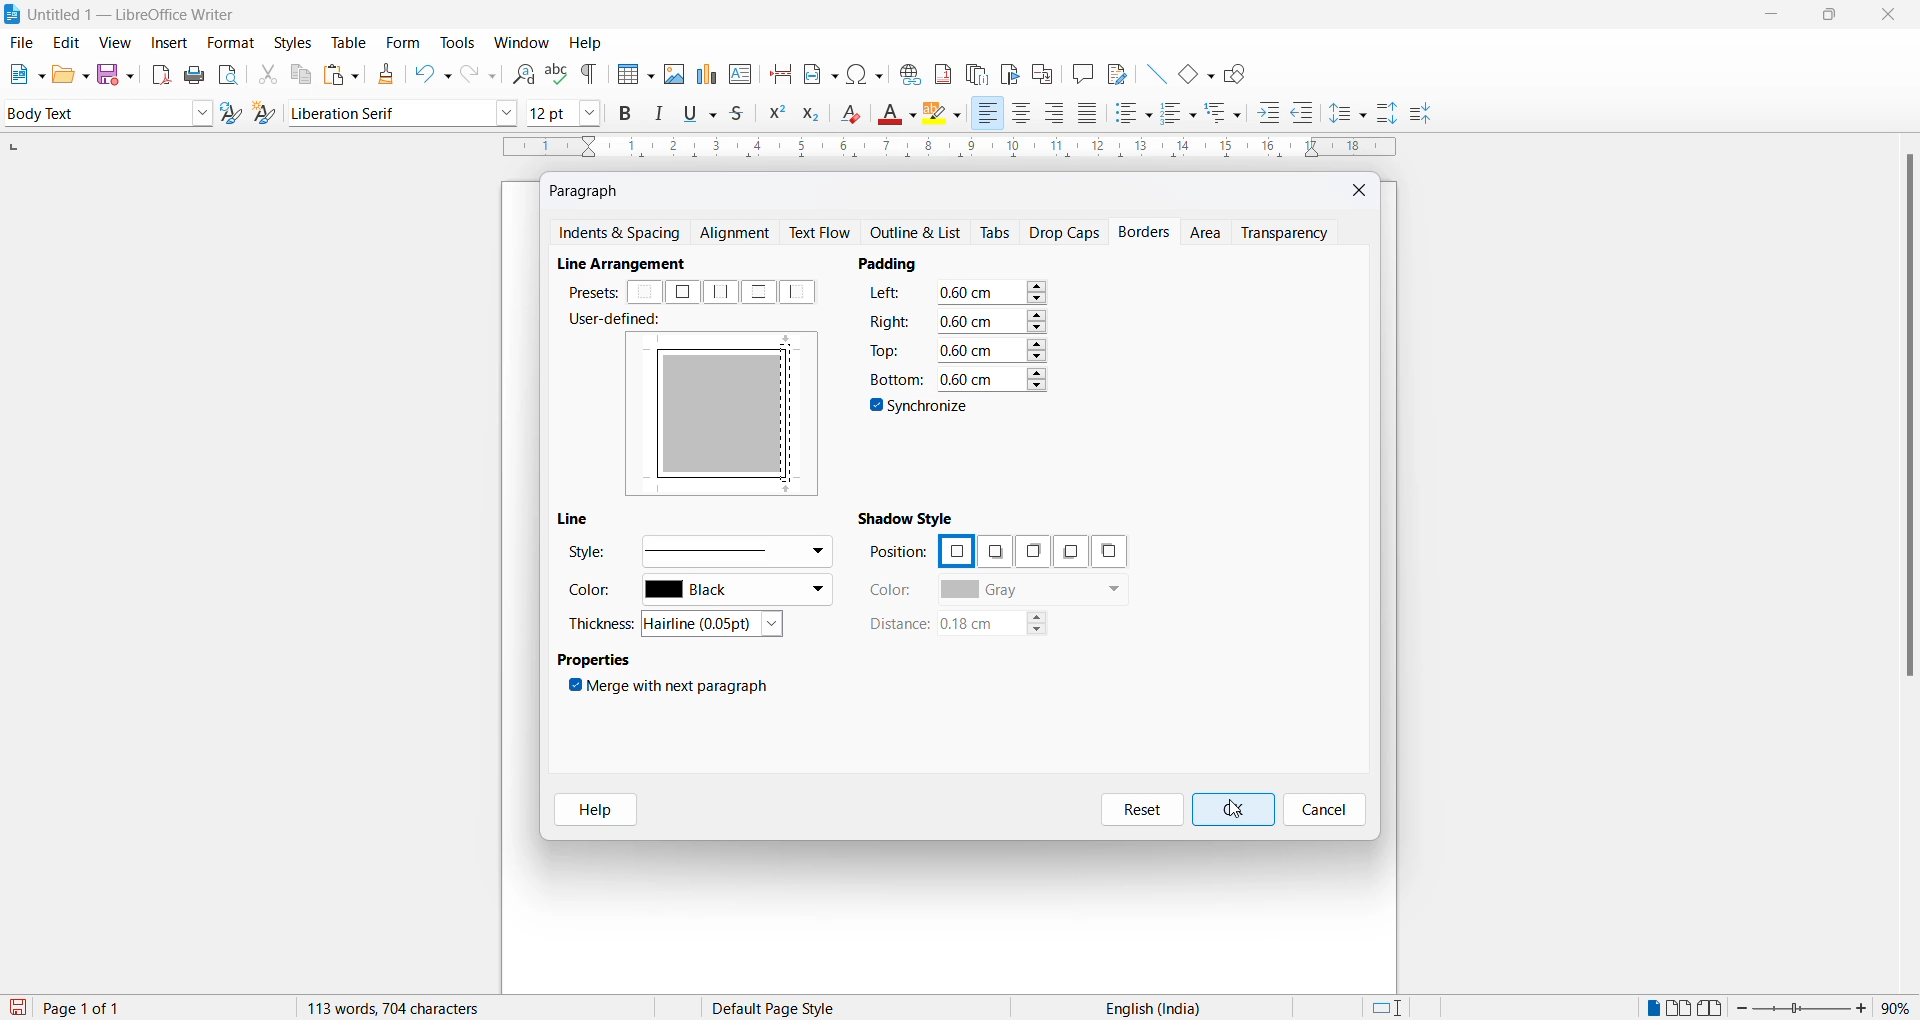 This screenshot has width=1920, height=1020. I want to click on position options, so click(1109, 551).